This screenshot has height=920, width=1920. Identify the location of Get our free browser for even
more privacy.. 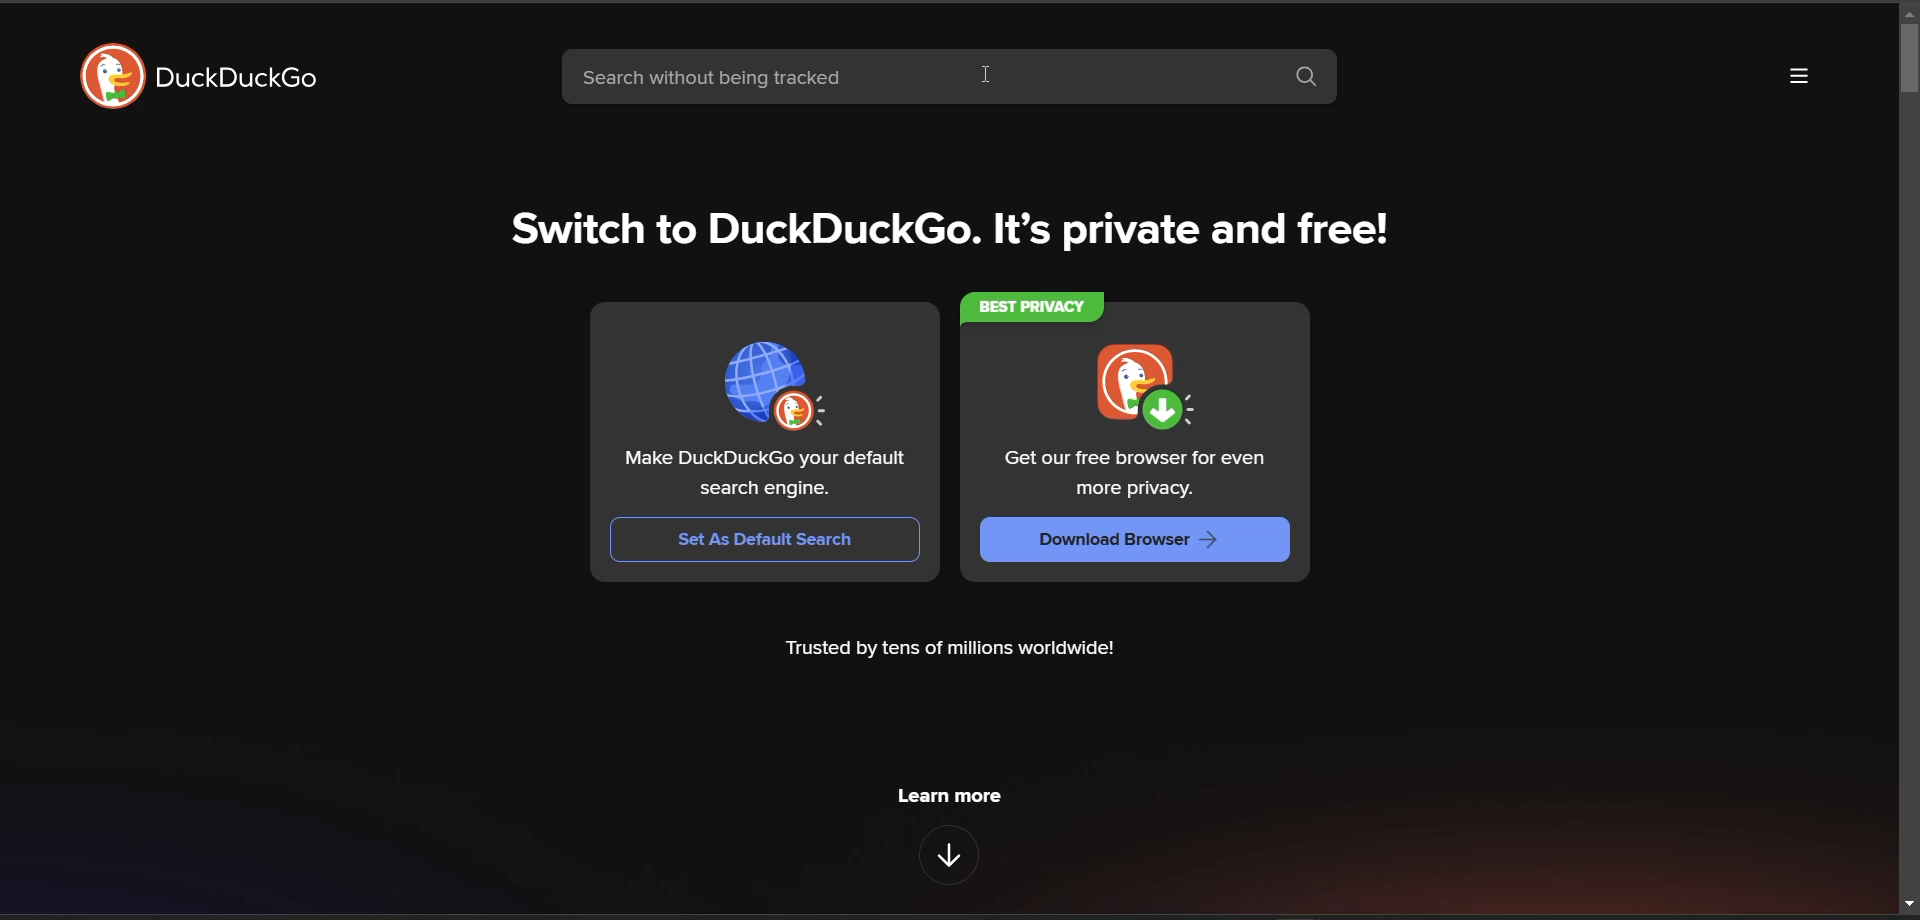
(1138, 474).